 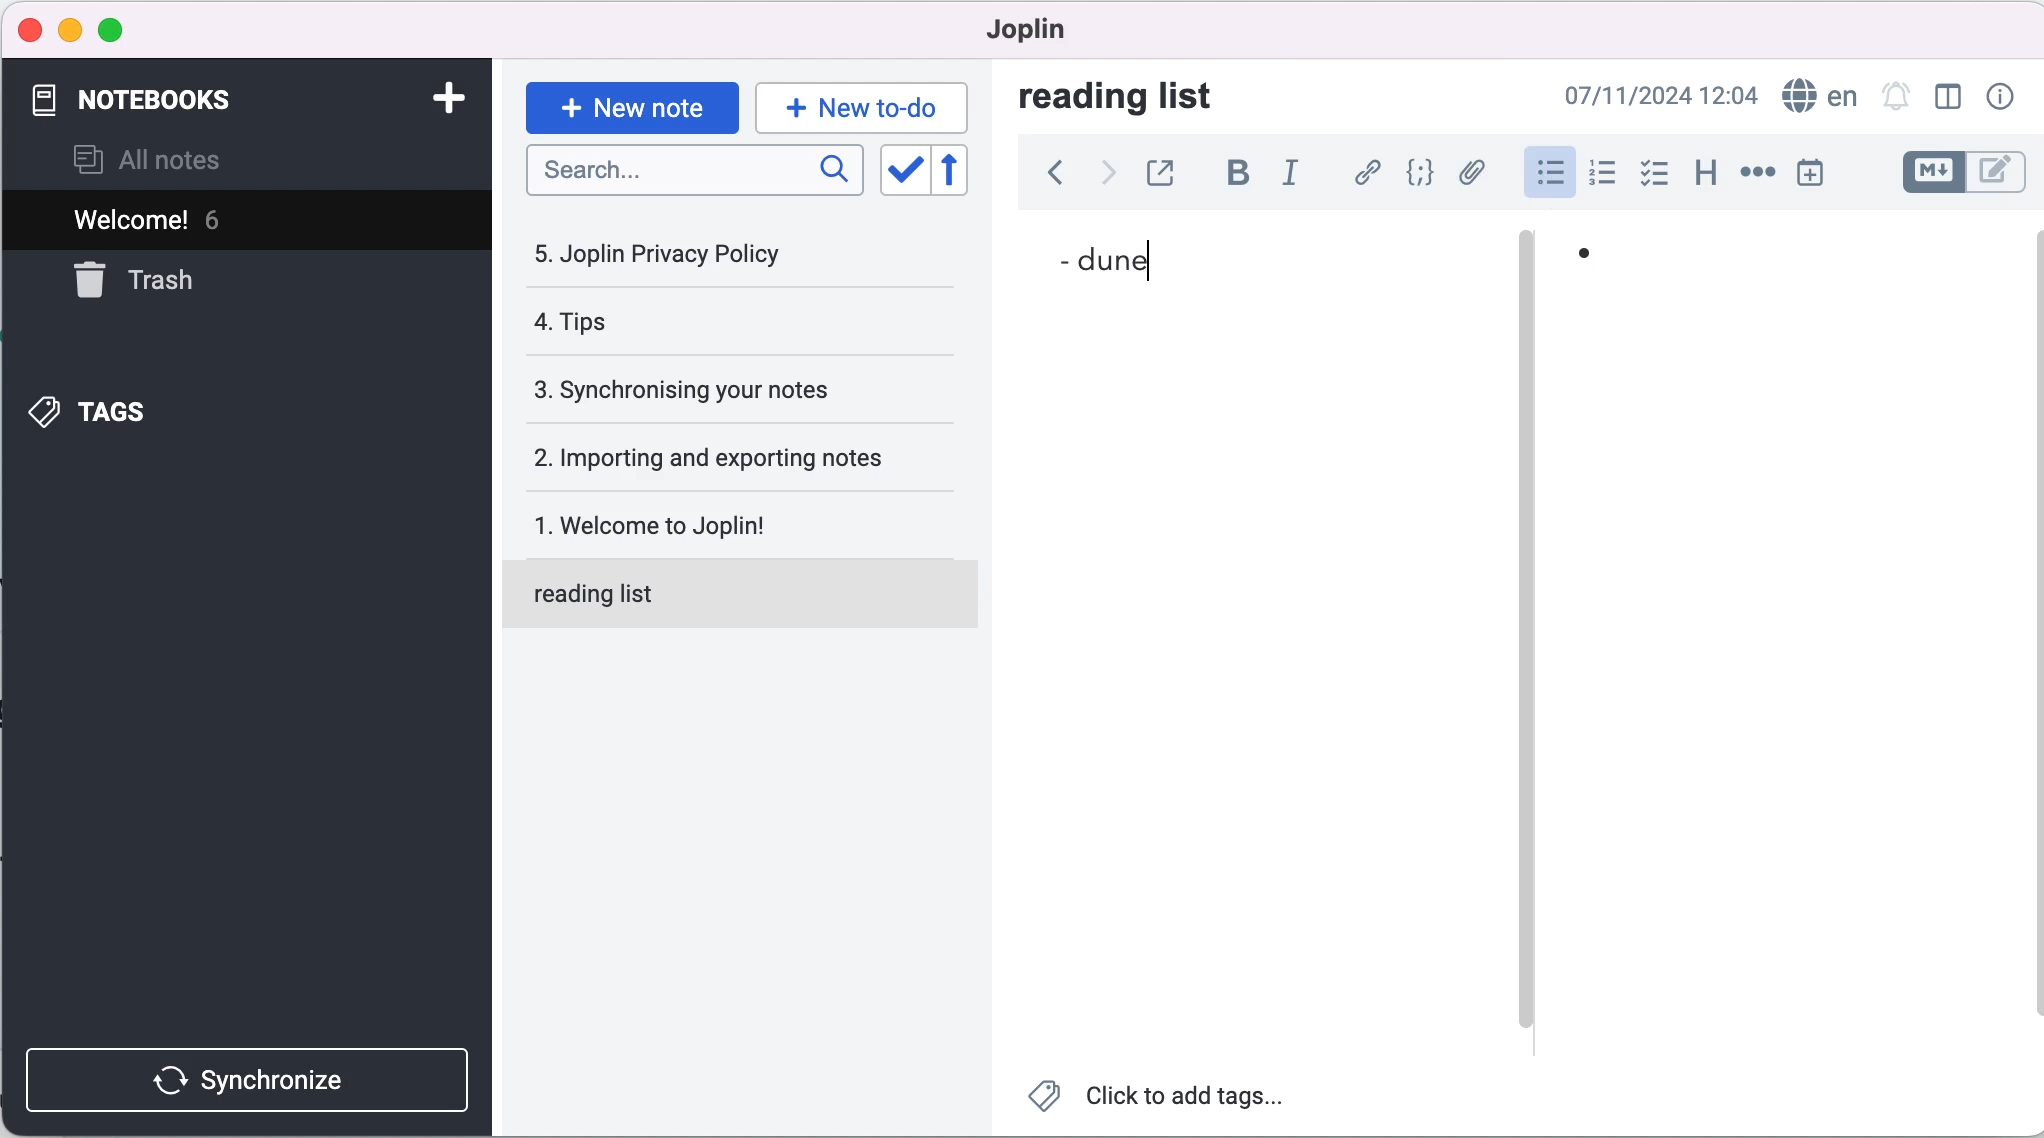 What do you see at coordinates (1295, 172) in the screenshot?
I see `italic` at bounding box center [1295, 172].